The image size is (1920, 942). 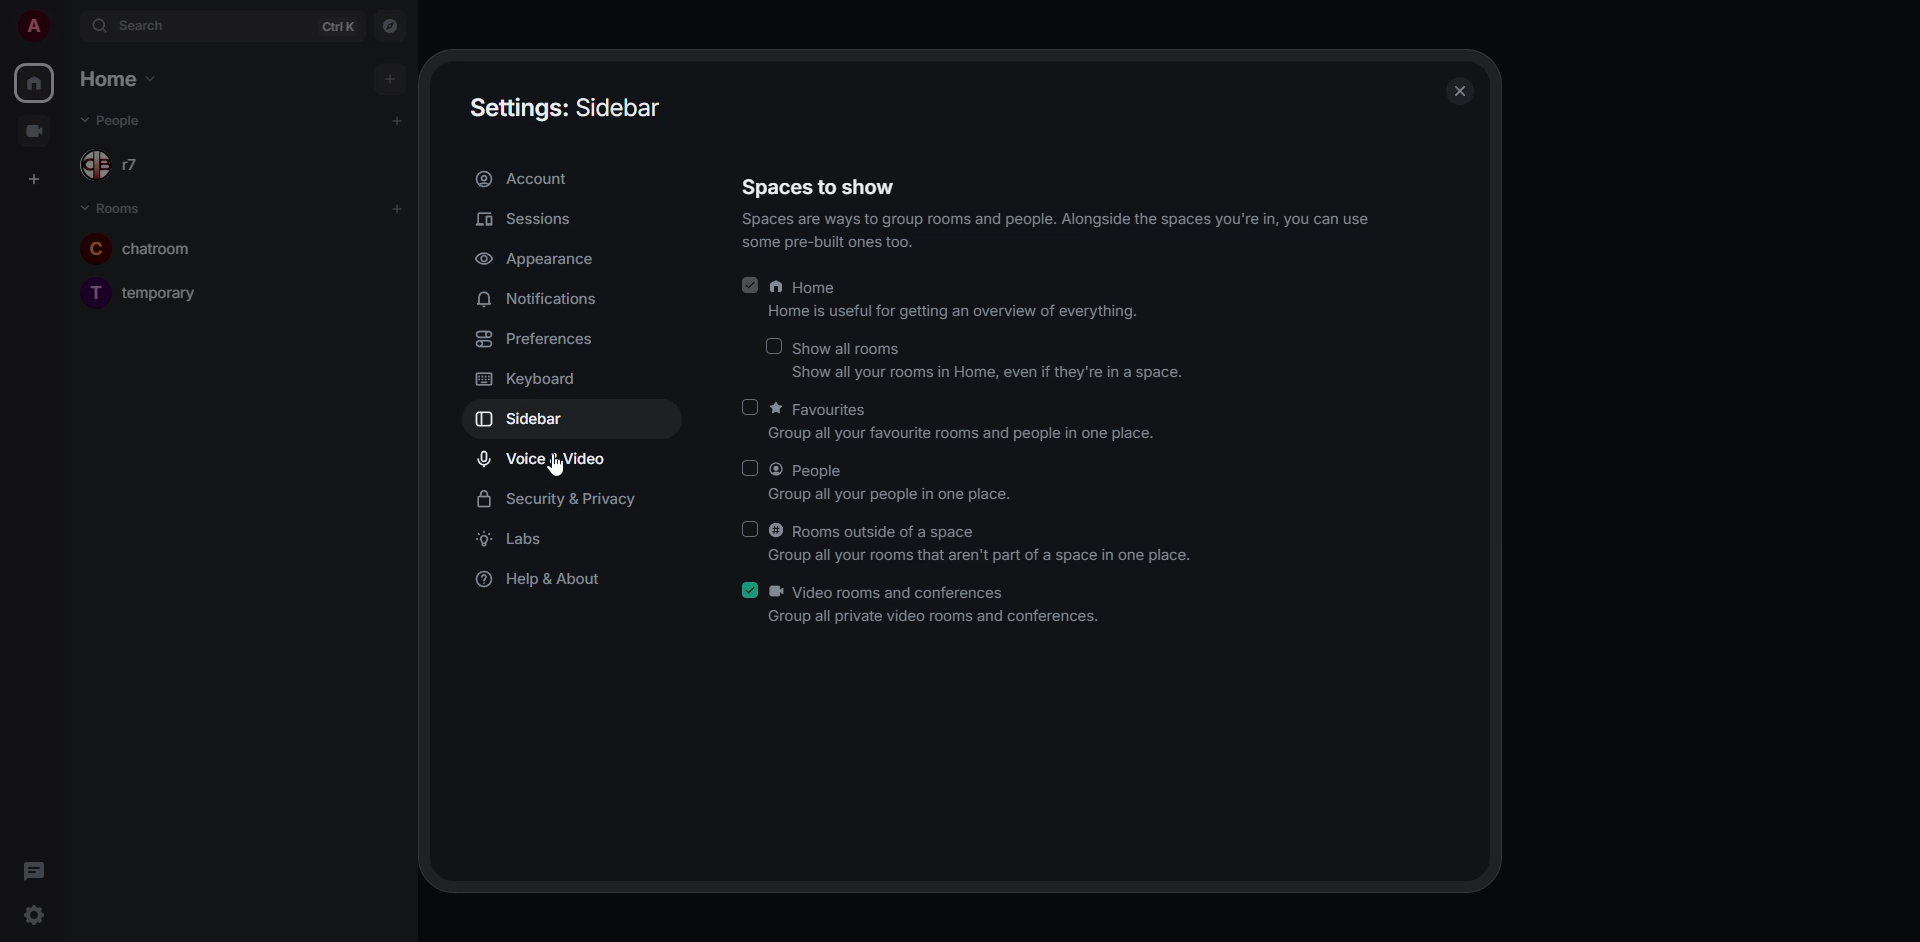 What do you see at coordinates (160, 248) in the screenshot?
I see `chatroom` at bounding box center [160, 248].